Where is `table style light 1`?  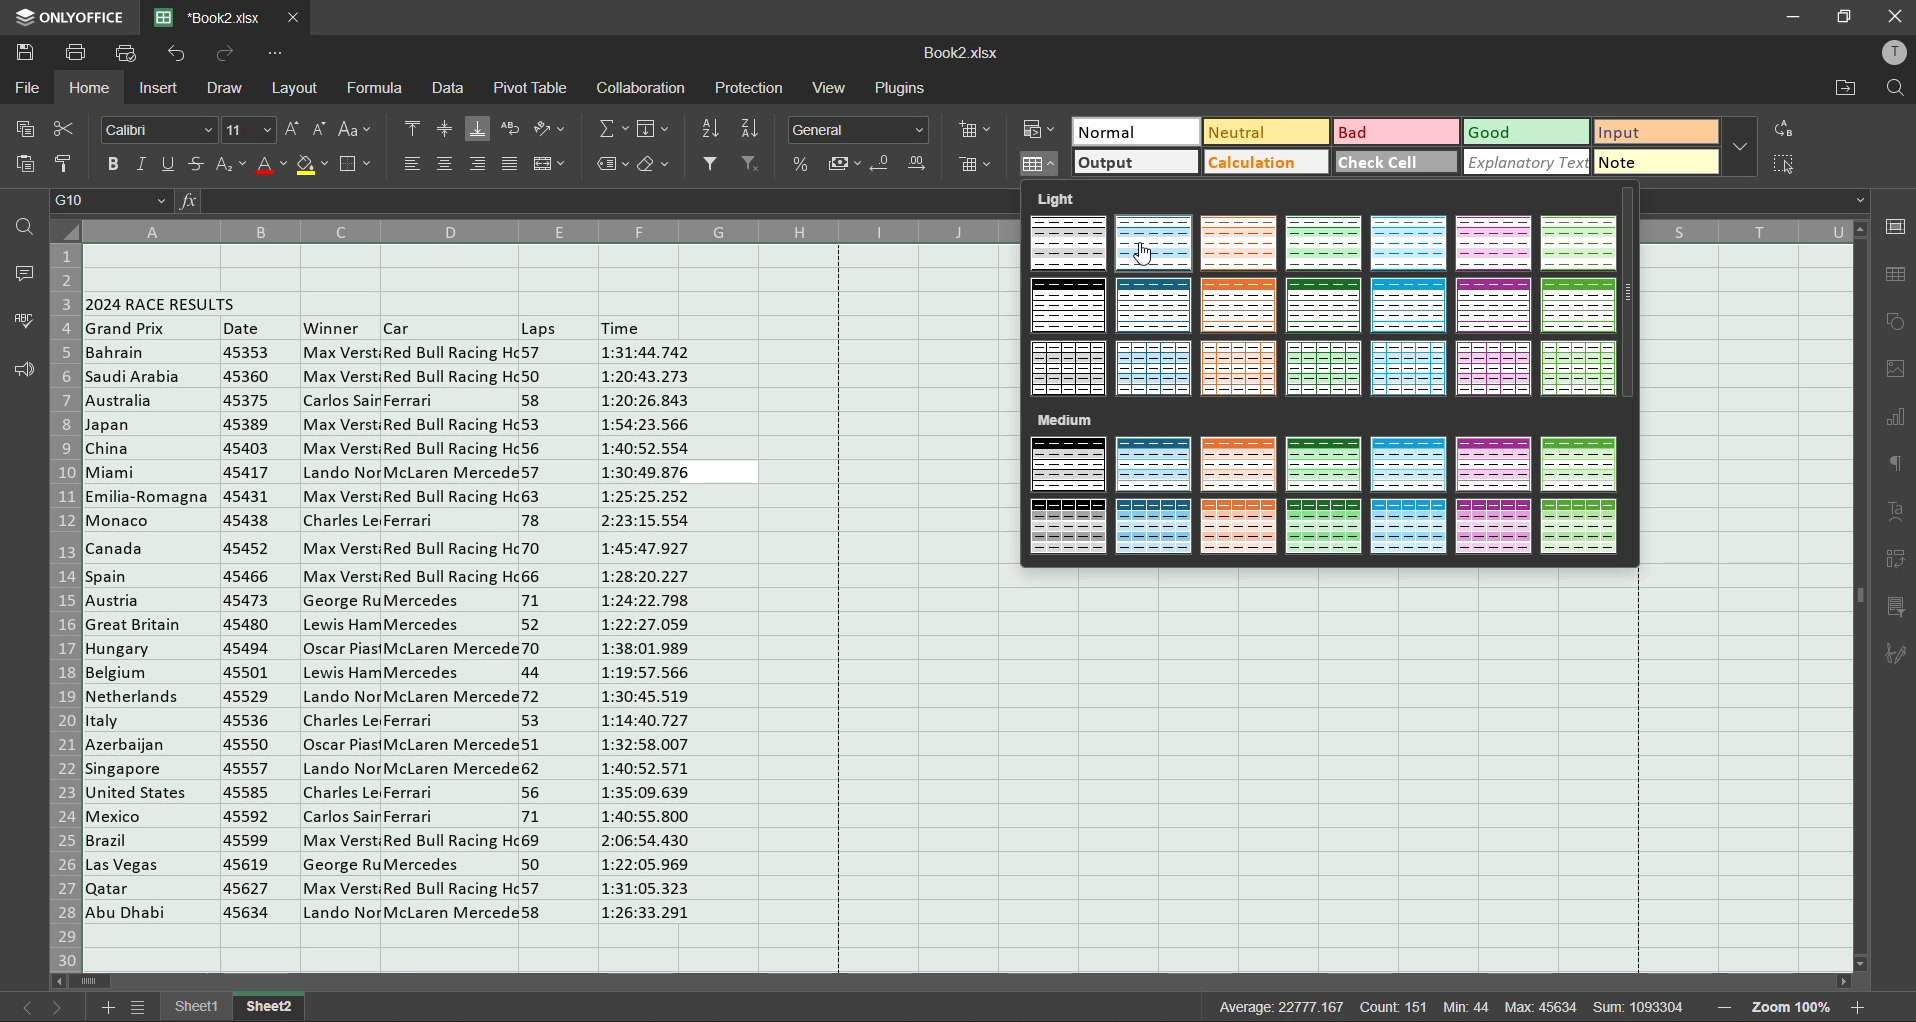 table style light 1 is located at coordinates (1068, 245).